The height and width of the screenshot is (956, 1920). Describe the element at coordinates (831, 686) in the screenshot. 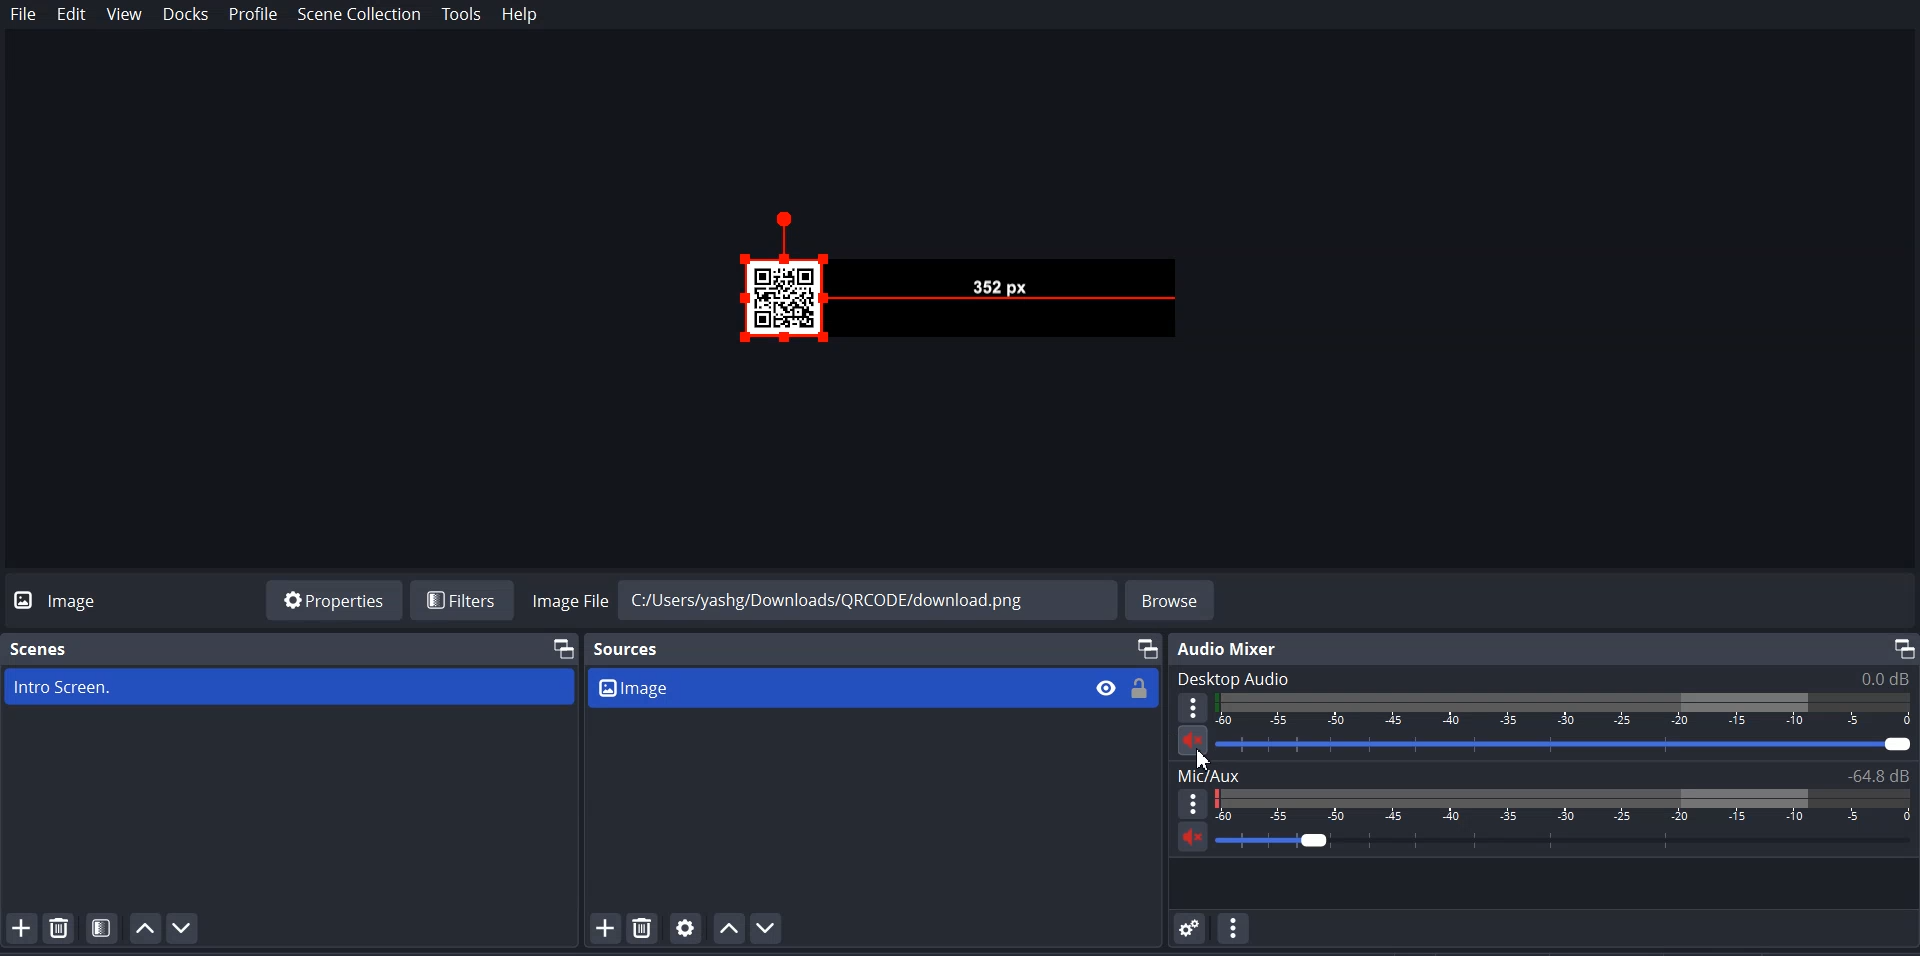

I see `Source file` at that location.